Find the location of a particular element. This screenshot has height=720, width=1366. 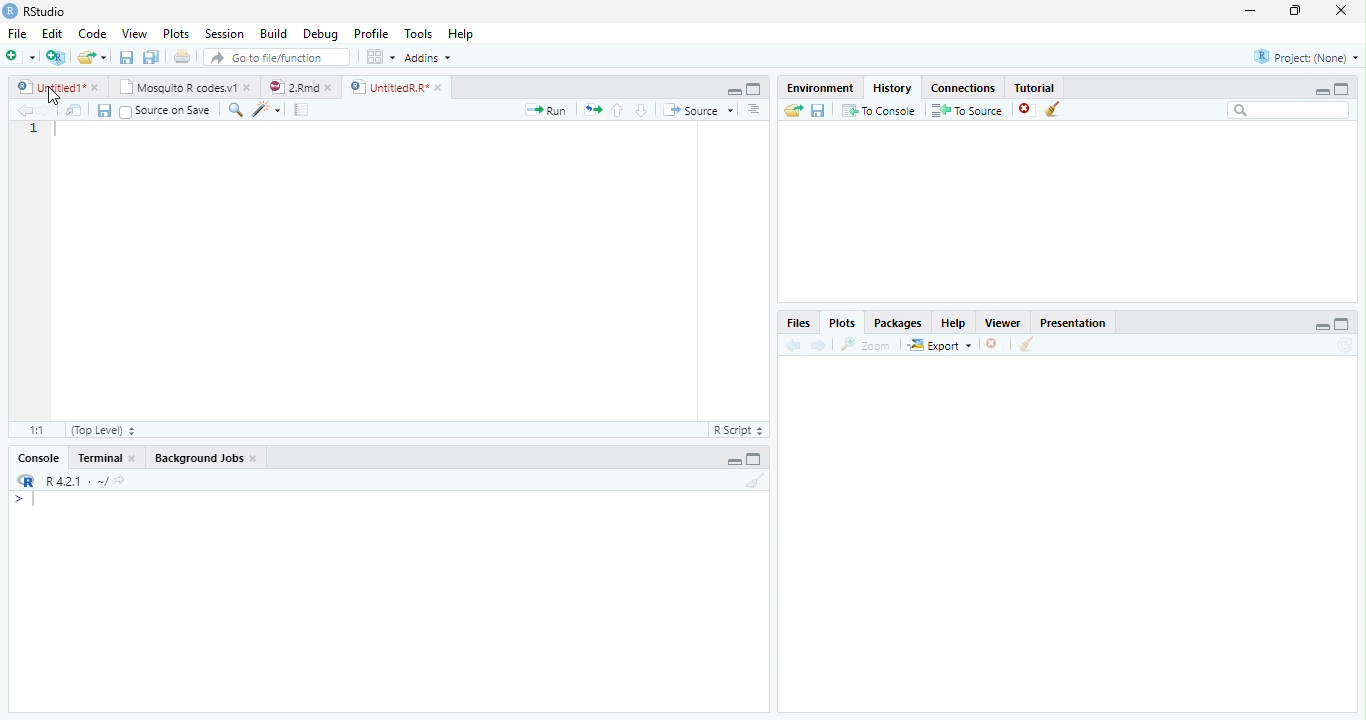

Minimize is located at coordinates (734, 462).